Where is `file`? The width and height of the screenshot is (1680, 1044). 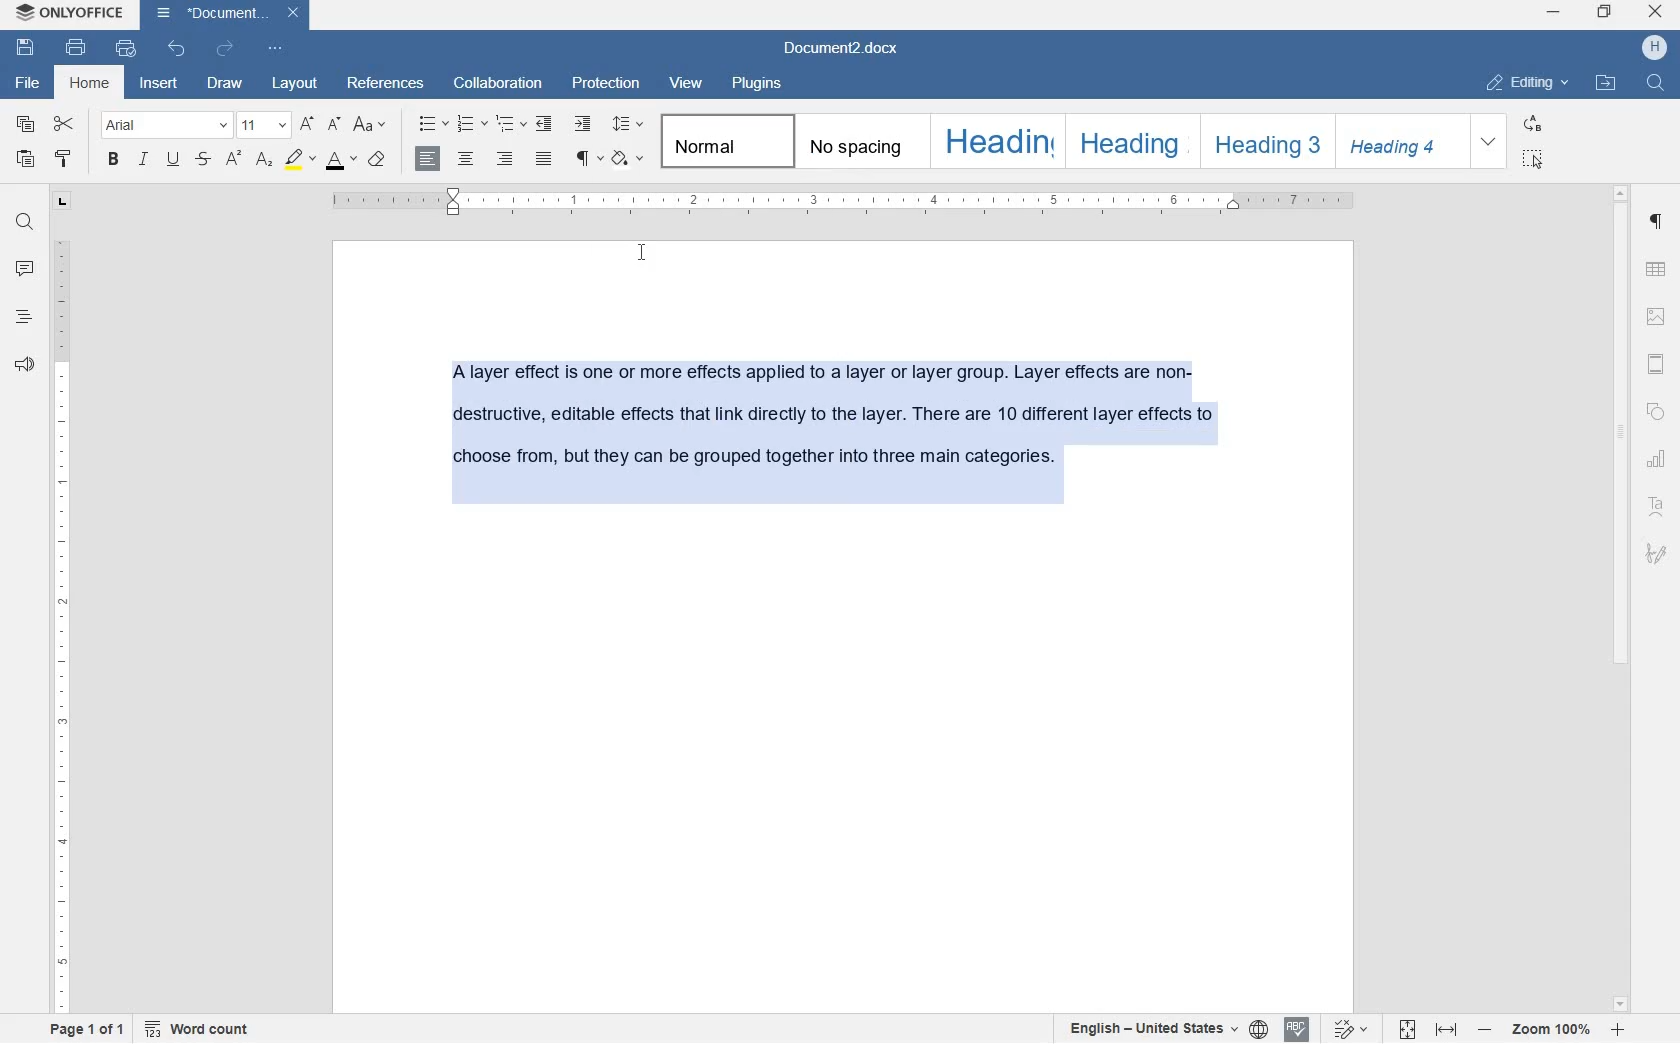
file is located at coordinates (28, 83).